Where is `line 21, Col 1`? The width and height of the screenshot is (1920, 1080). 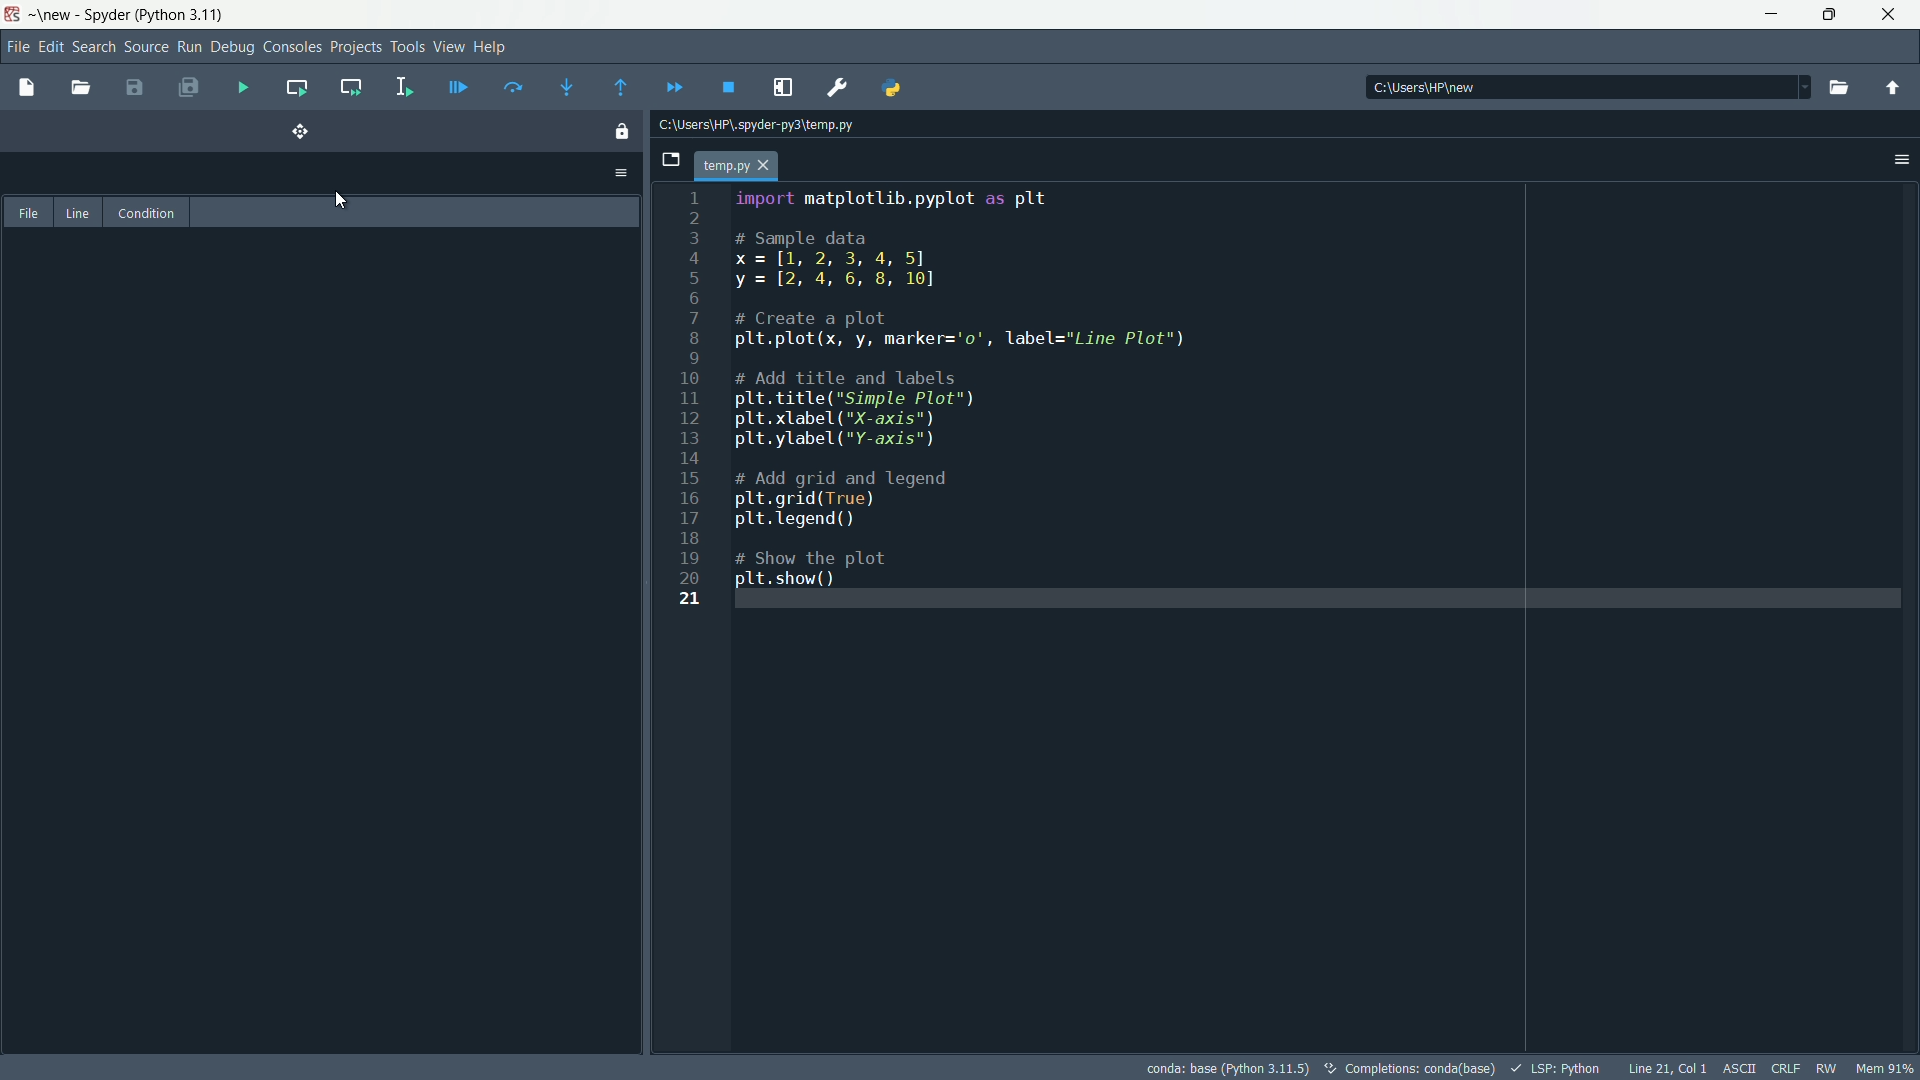
line 21, Col 1 is located at coordinates (1666, 1068).